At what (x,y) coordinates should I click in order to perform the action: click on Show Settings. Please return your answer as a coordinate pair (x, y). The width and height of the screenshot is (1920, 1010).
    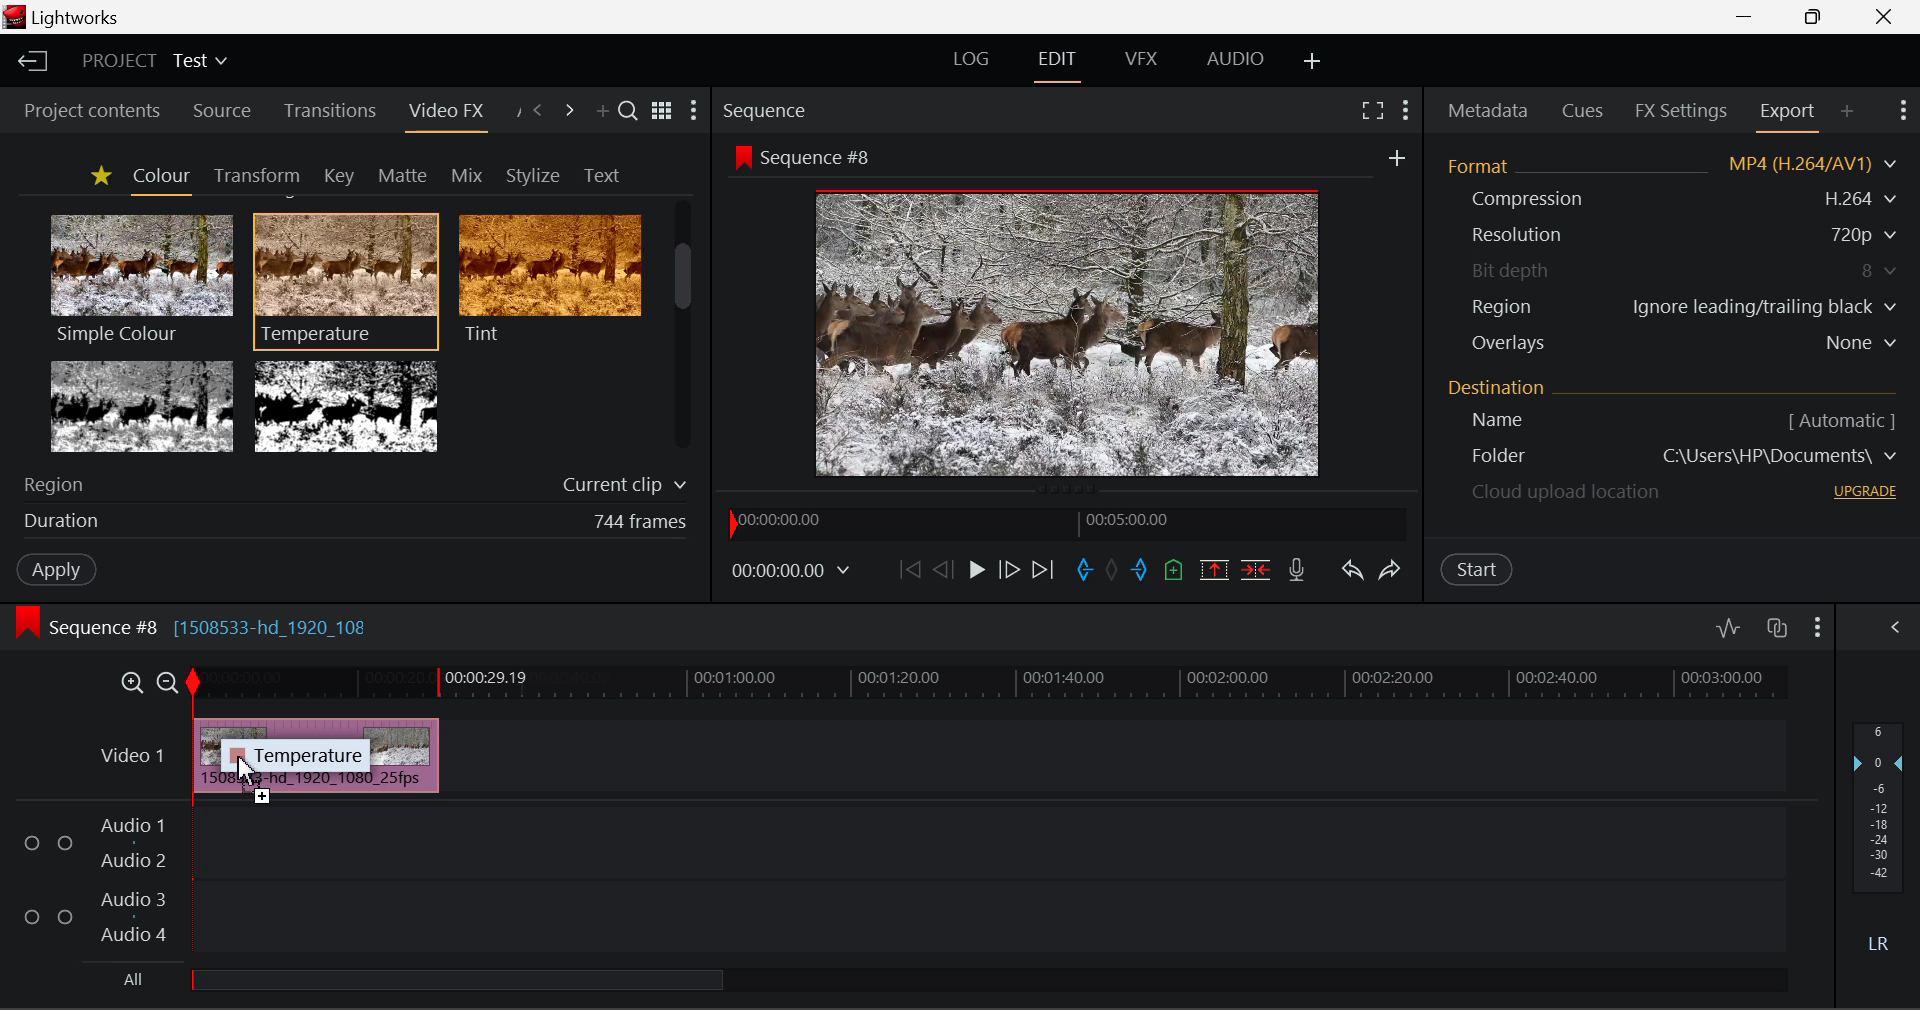
    Looking at the image, I should click on (1895, 628).